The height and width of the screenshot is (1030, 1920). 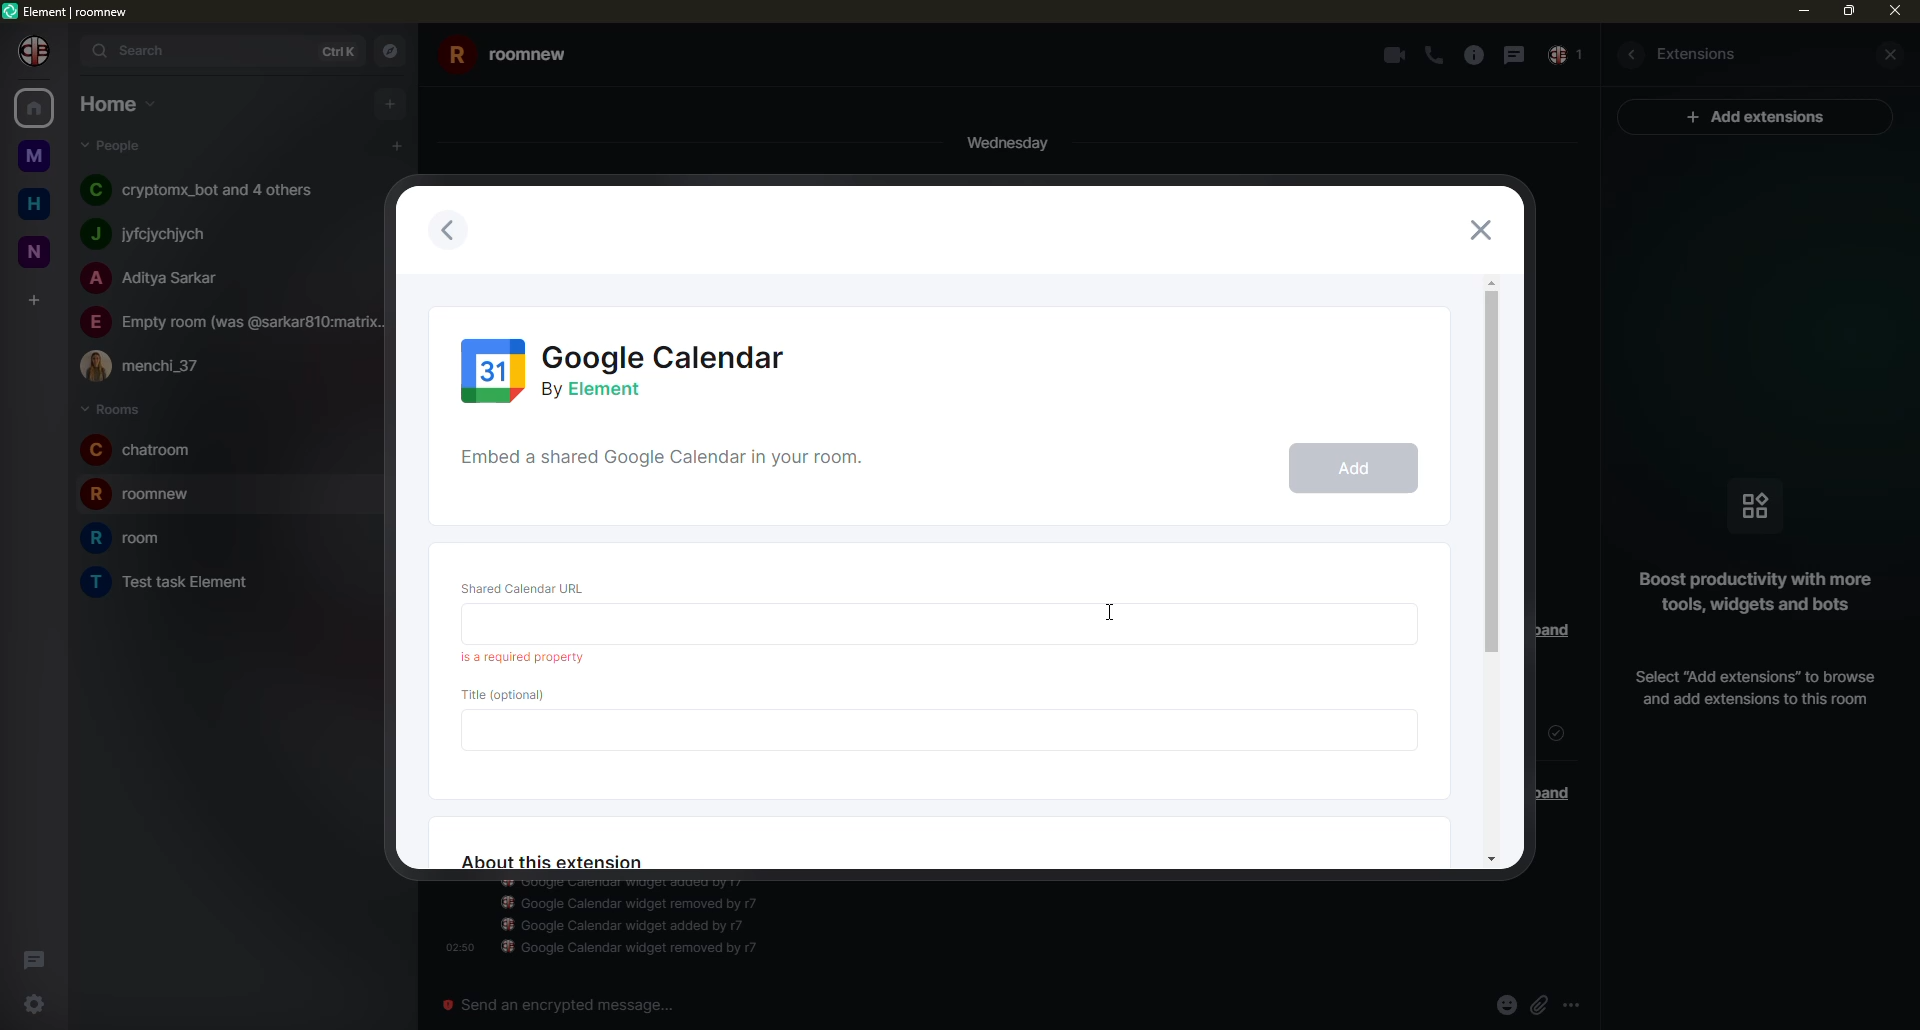 What do you see at coordinates (126, 539) in the screenshot?
I see `room` at bounding box center [126, 539].